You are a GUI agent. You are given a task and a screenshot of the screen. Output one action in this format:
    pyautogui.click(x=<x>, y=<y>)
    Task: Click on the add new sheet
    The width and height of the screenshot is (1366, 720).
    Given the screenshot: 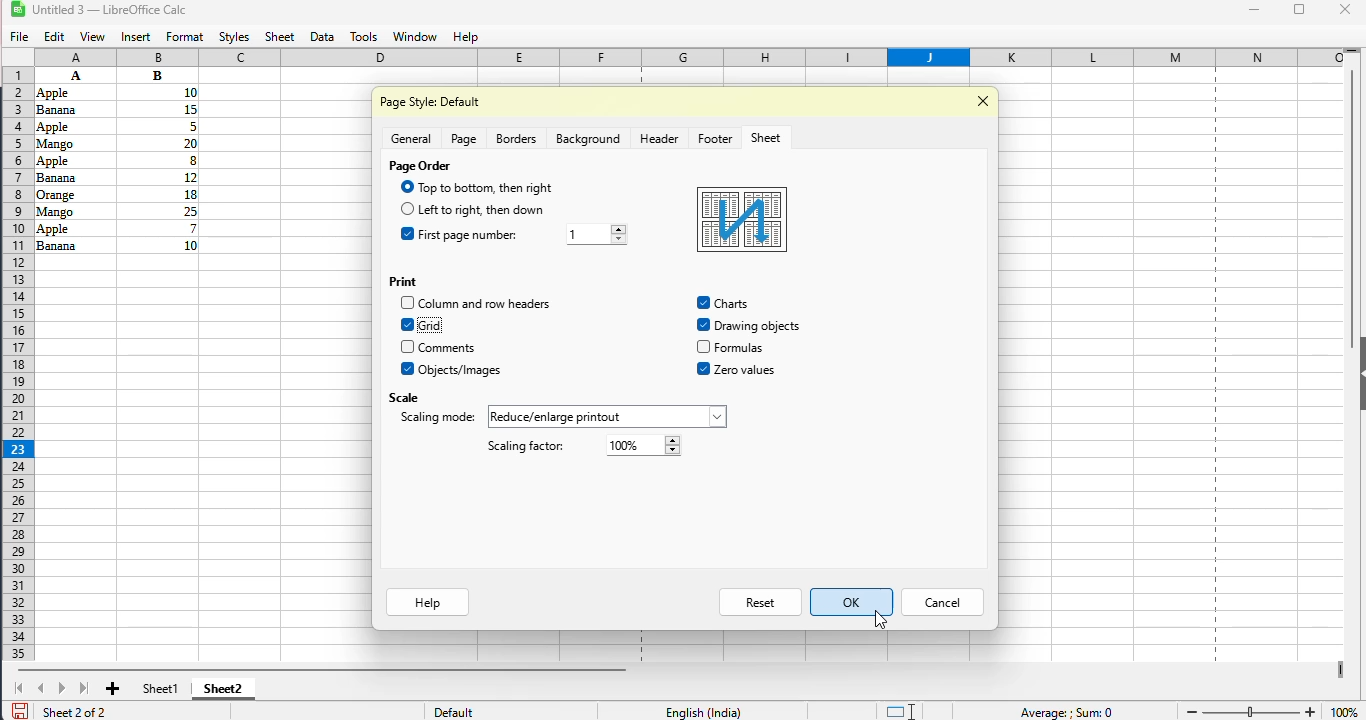 What is the action you would take?
    pyautogui.click(x=114, y=689)
    